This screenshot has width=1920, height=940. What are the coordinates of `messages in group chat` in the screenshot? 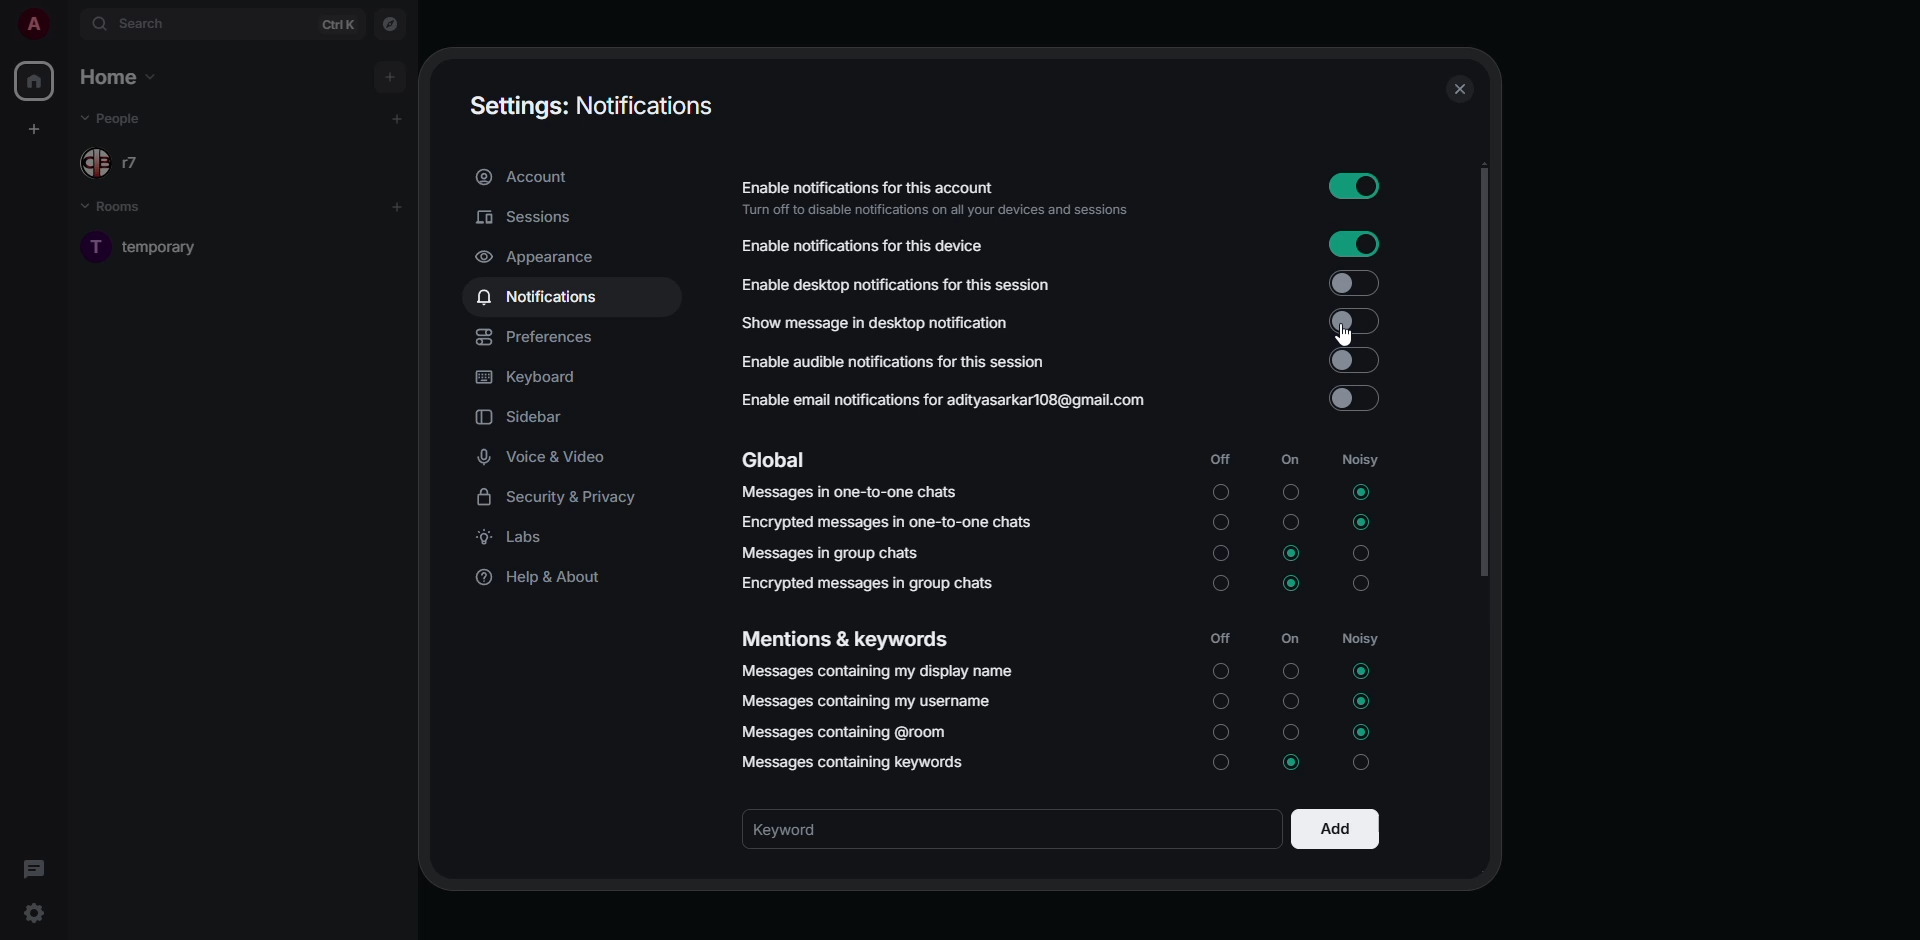 It's located at (834, 552).